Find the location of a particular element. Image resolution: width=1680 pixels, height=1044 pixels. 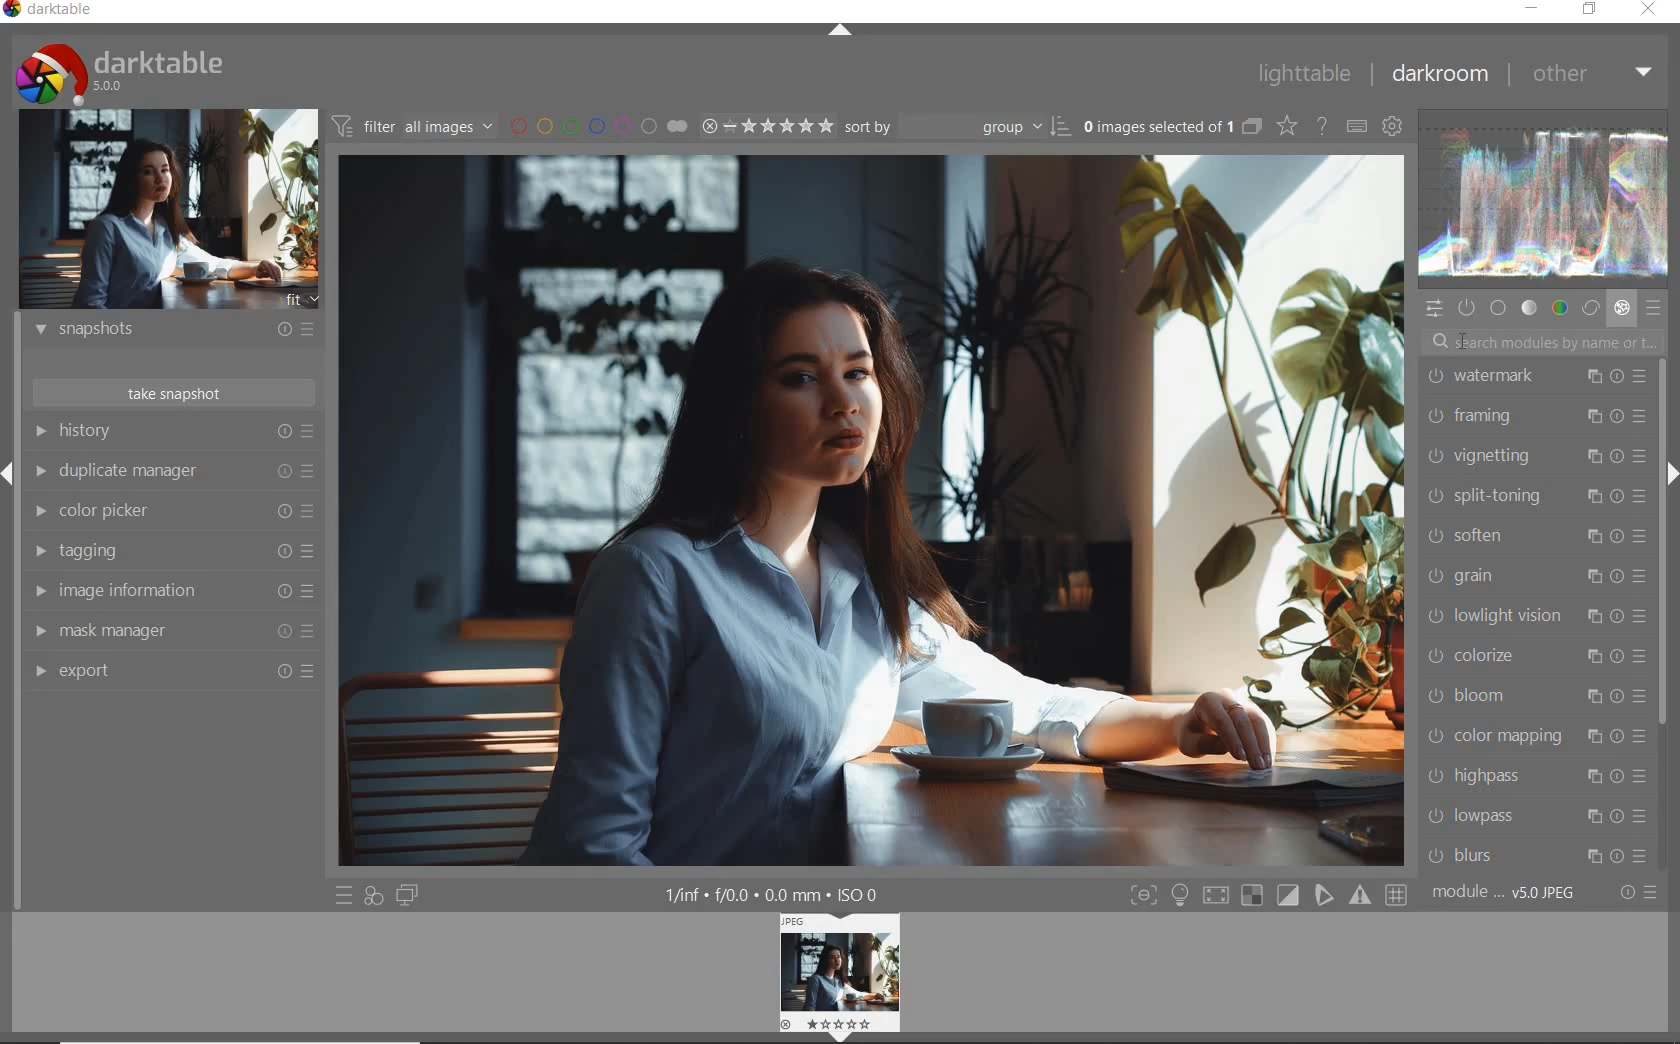

sort is located at coordinates (954, 127).